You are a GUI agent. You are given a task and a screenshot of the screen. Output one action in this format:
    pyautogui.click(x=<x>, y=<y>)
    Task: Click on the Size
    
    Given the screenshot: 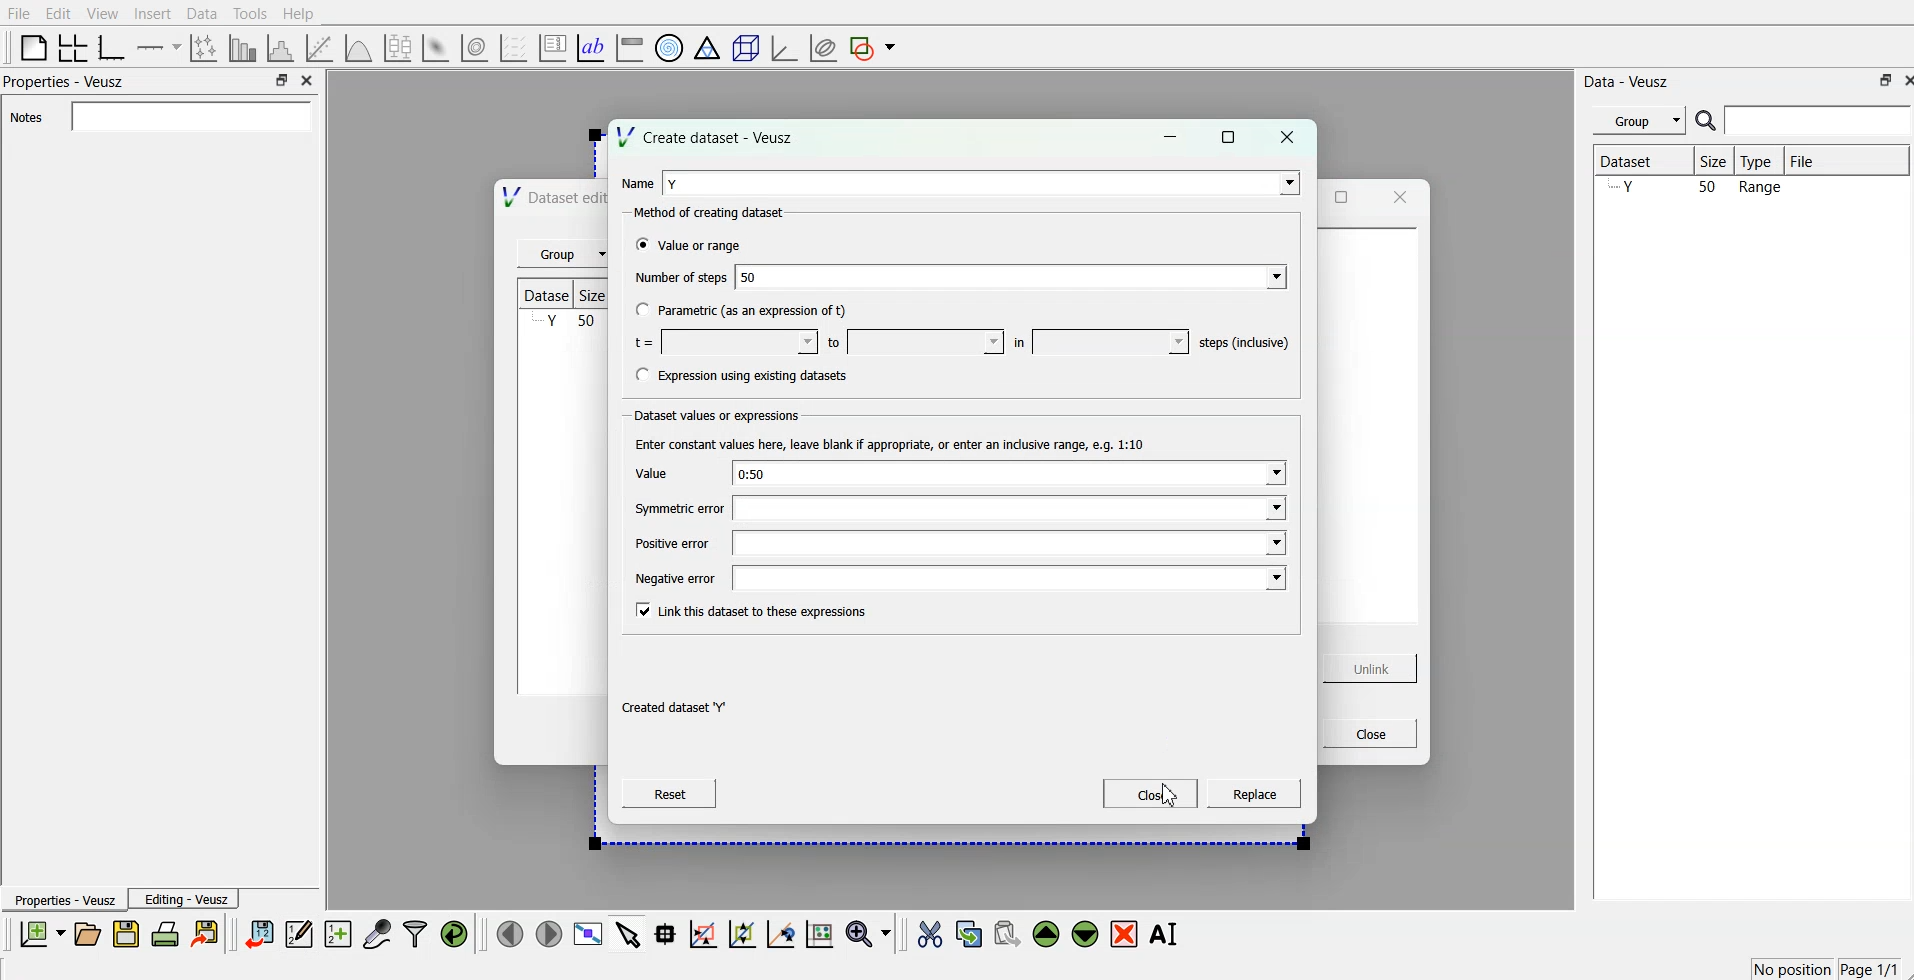 What is the action you would take?
    pyautogui.click(x=591, y=294)
    